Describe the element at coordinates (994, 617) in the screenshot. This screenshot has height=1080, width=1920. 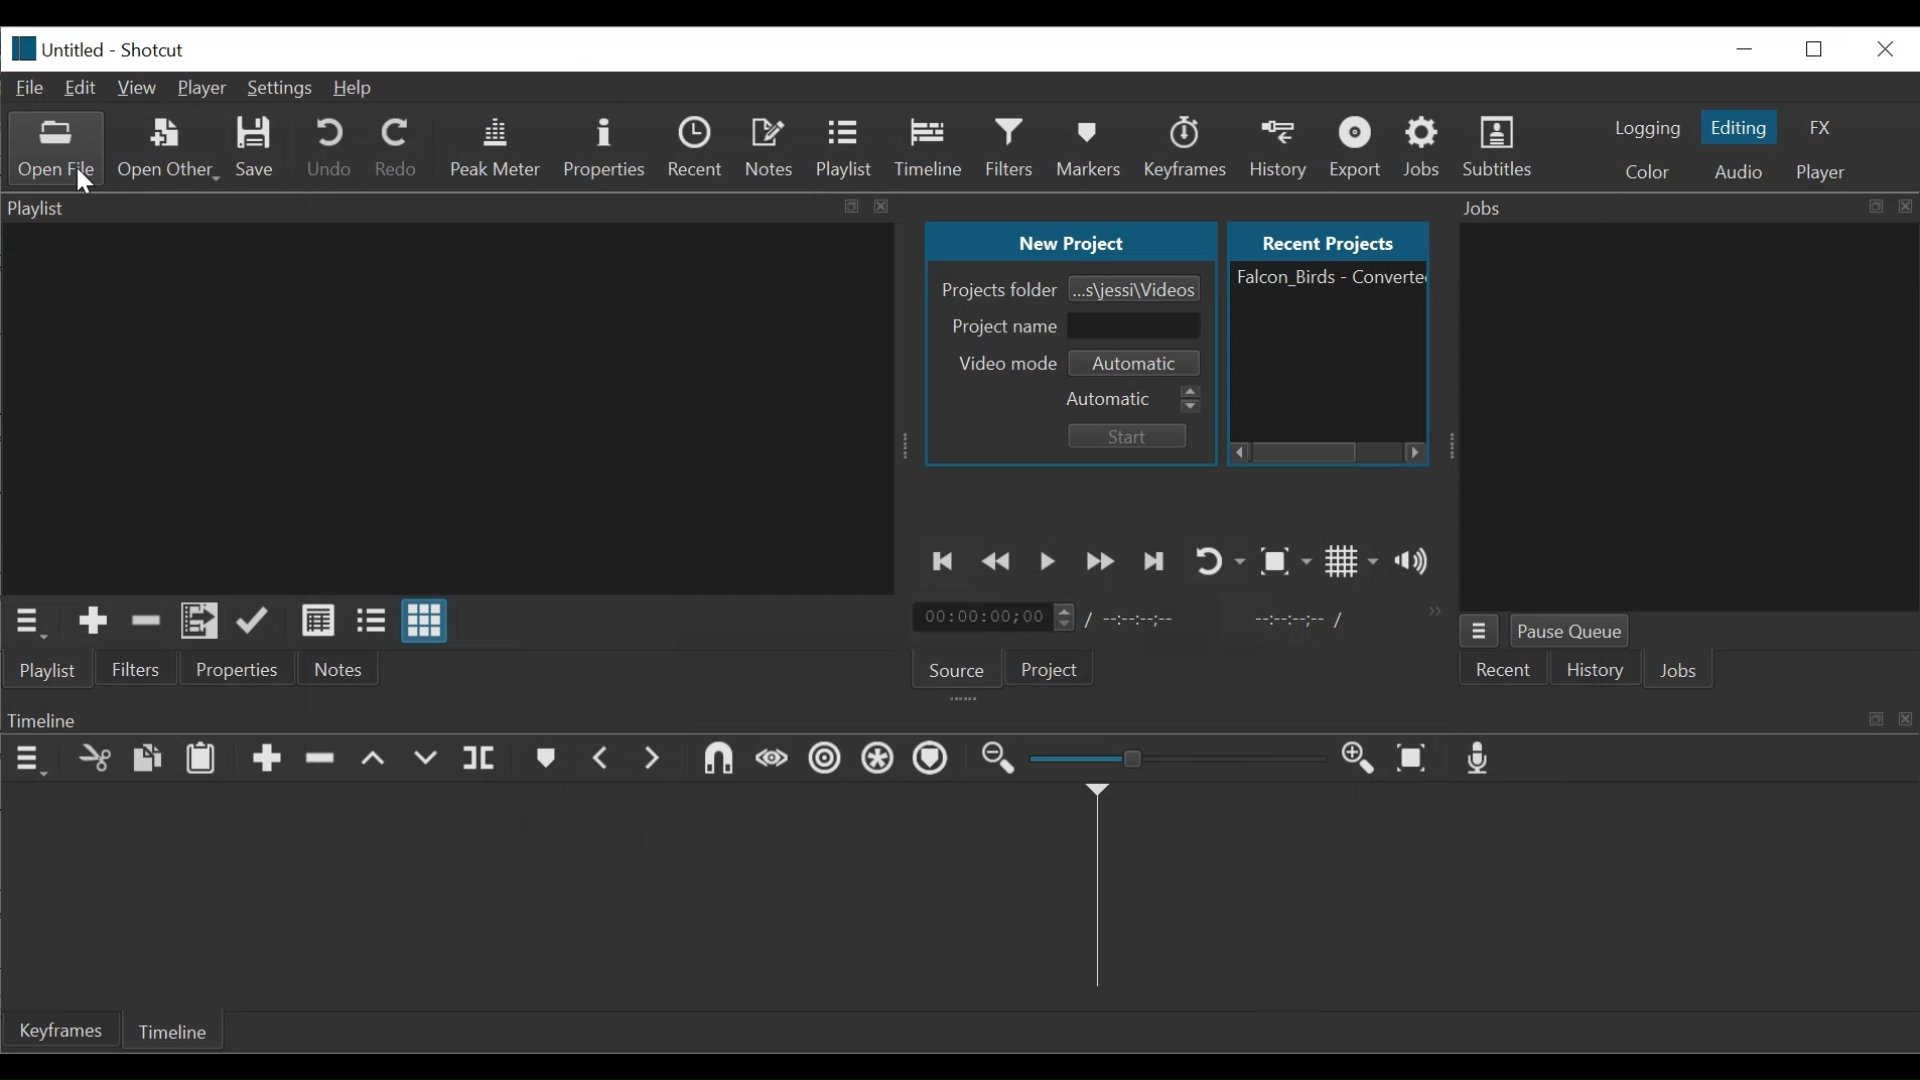
I see `Current Duration` at that location.